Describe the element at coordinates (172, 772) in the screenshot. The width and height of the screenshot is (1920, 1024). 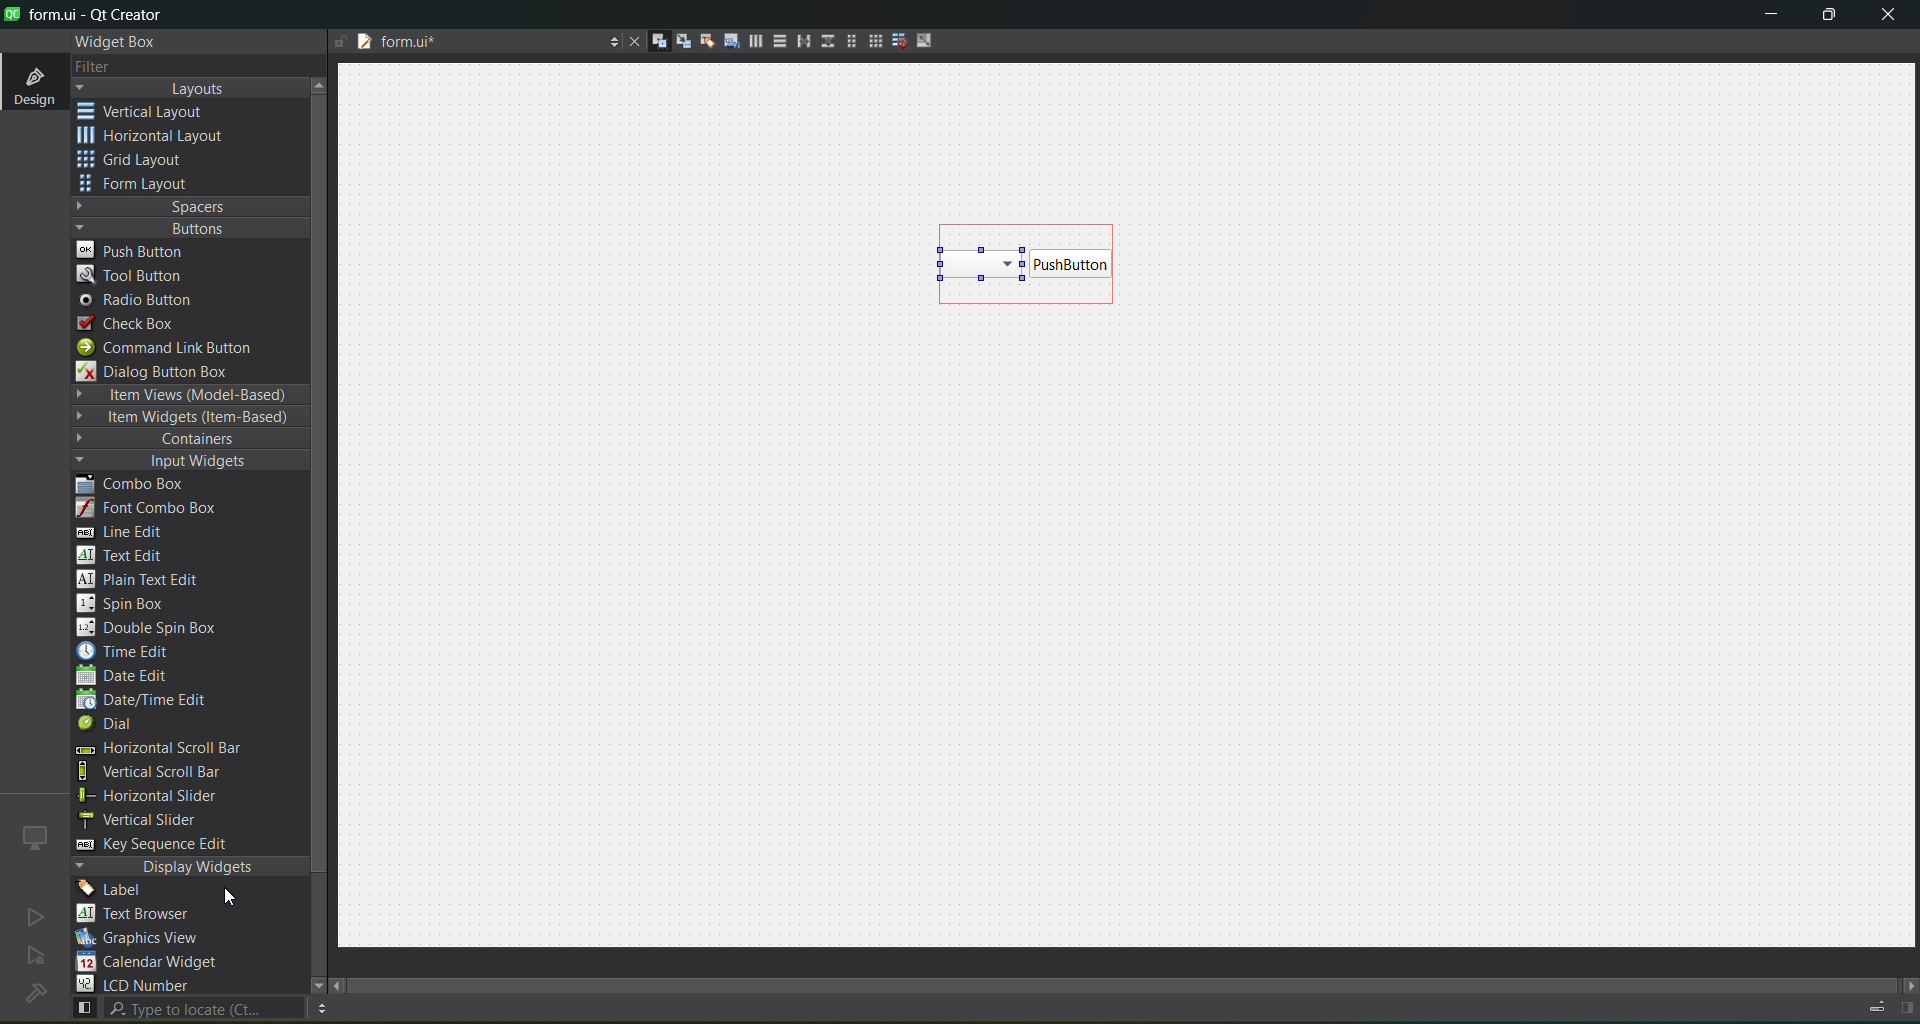
I see `vertical scroll bar` at that location.